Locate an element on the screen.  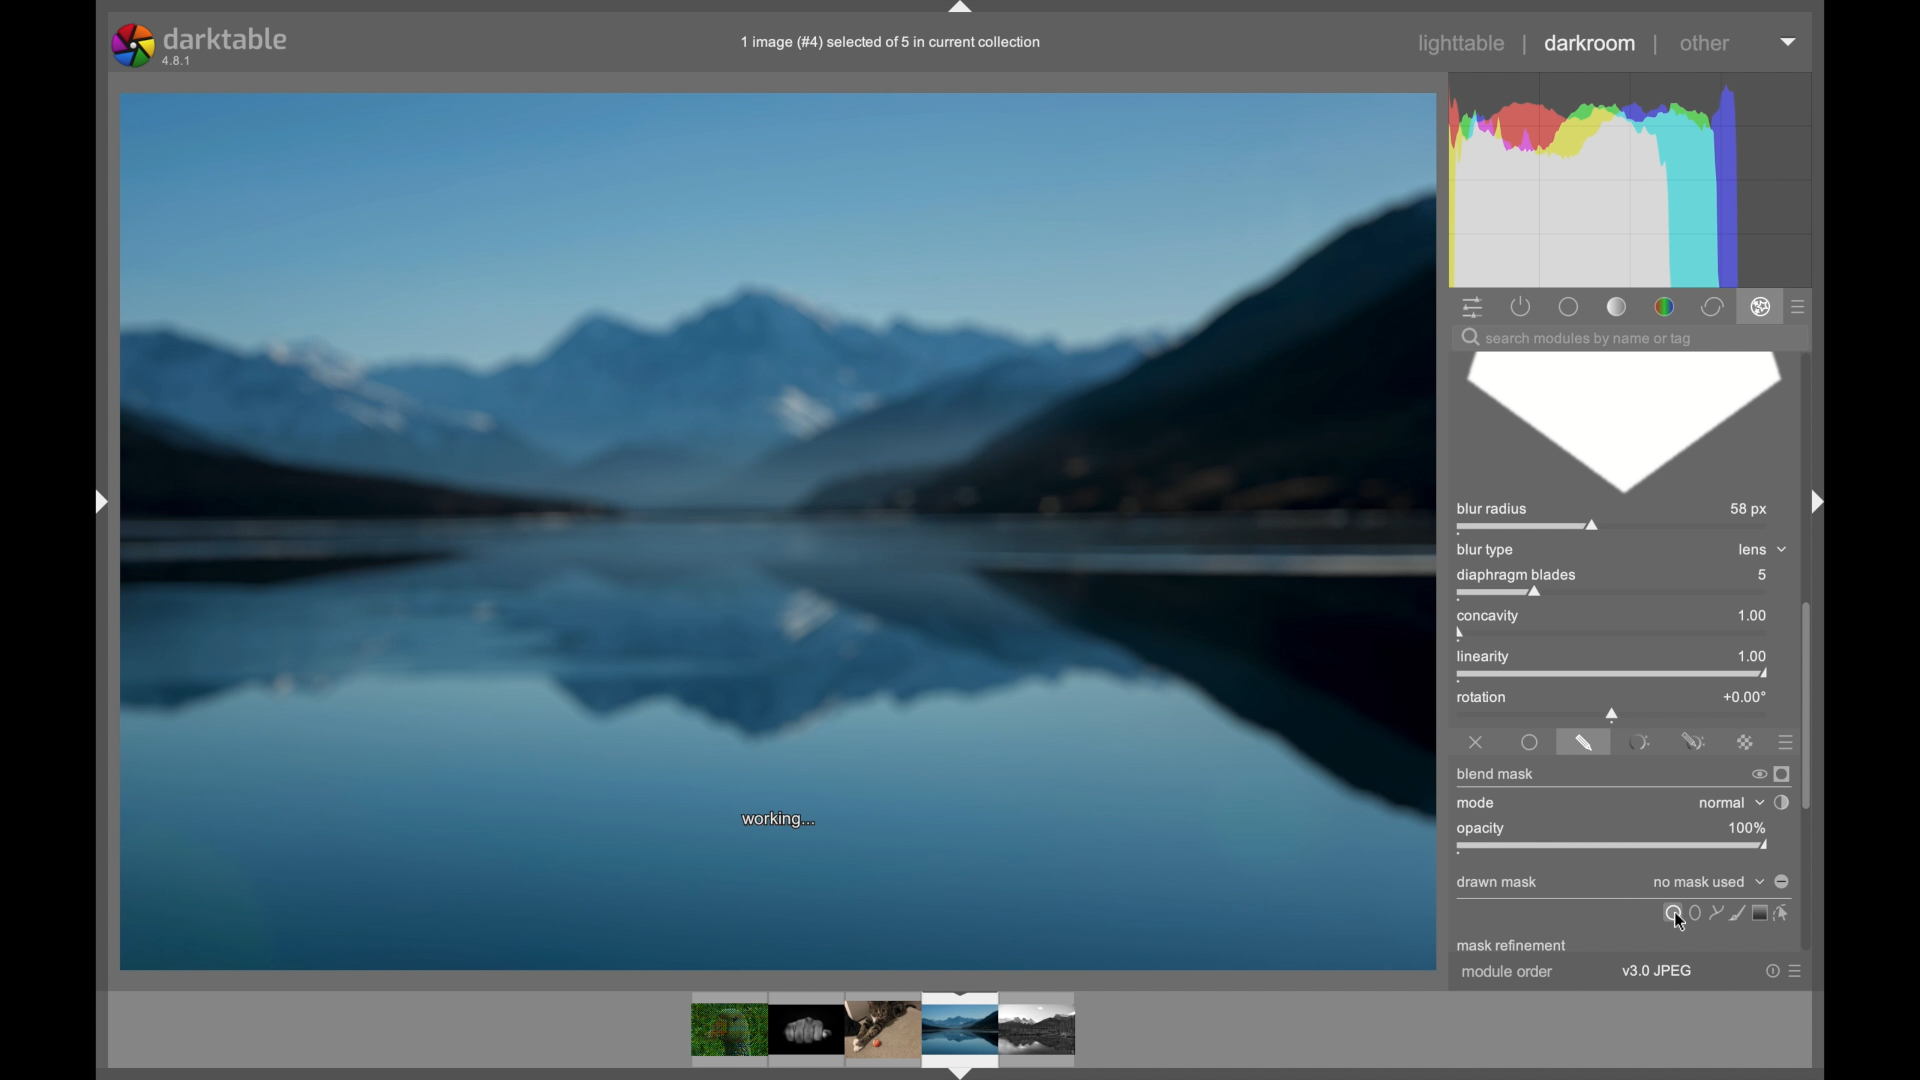
rotation is located at coordinates (1482, 697).